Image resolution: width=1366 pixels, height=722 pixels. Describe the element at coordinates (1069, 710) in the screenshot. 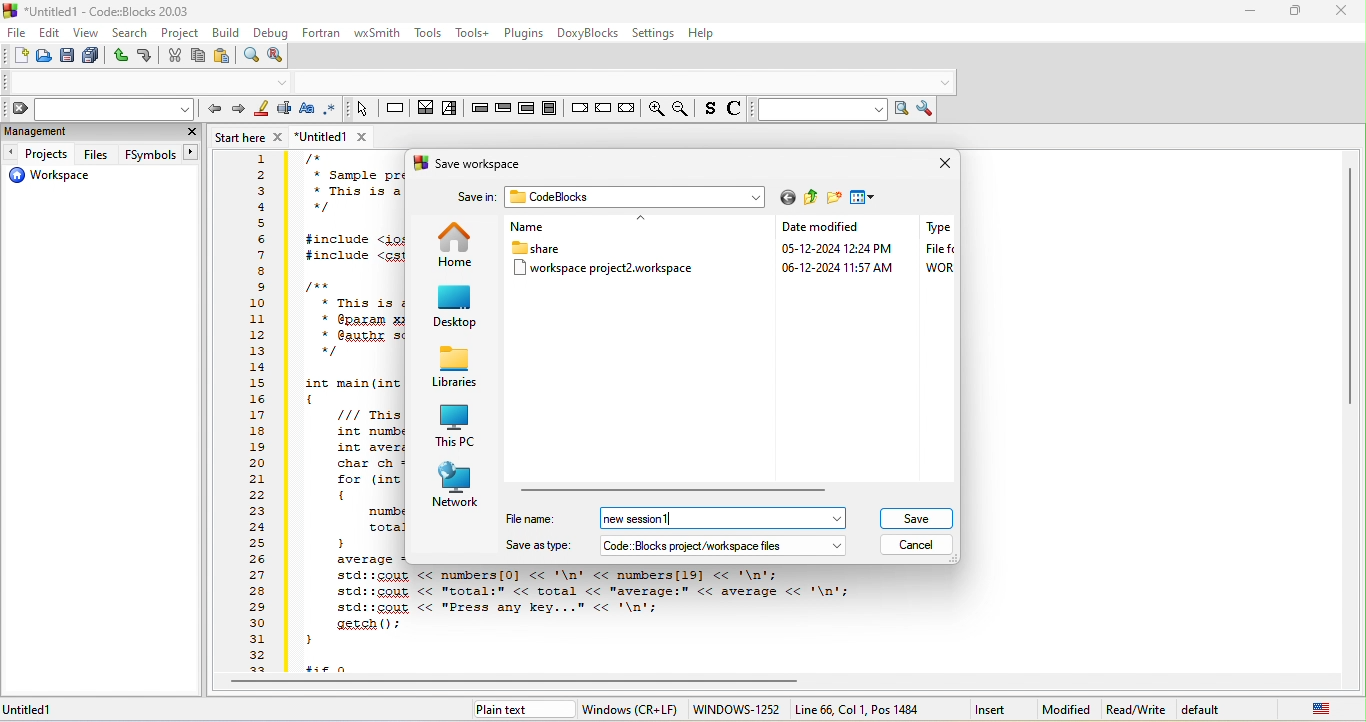

I see `modified` at that location.